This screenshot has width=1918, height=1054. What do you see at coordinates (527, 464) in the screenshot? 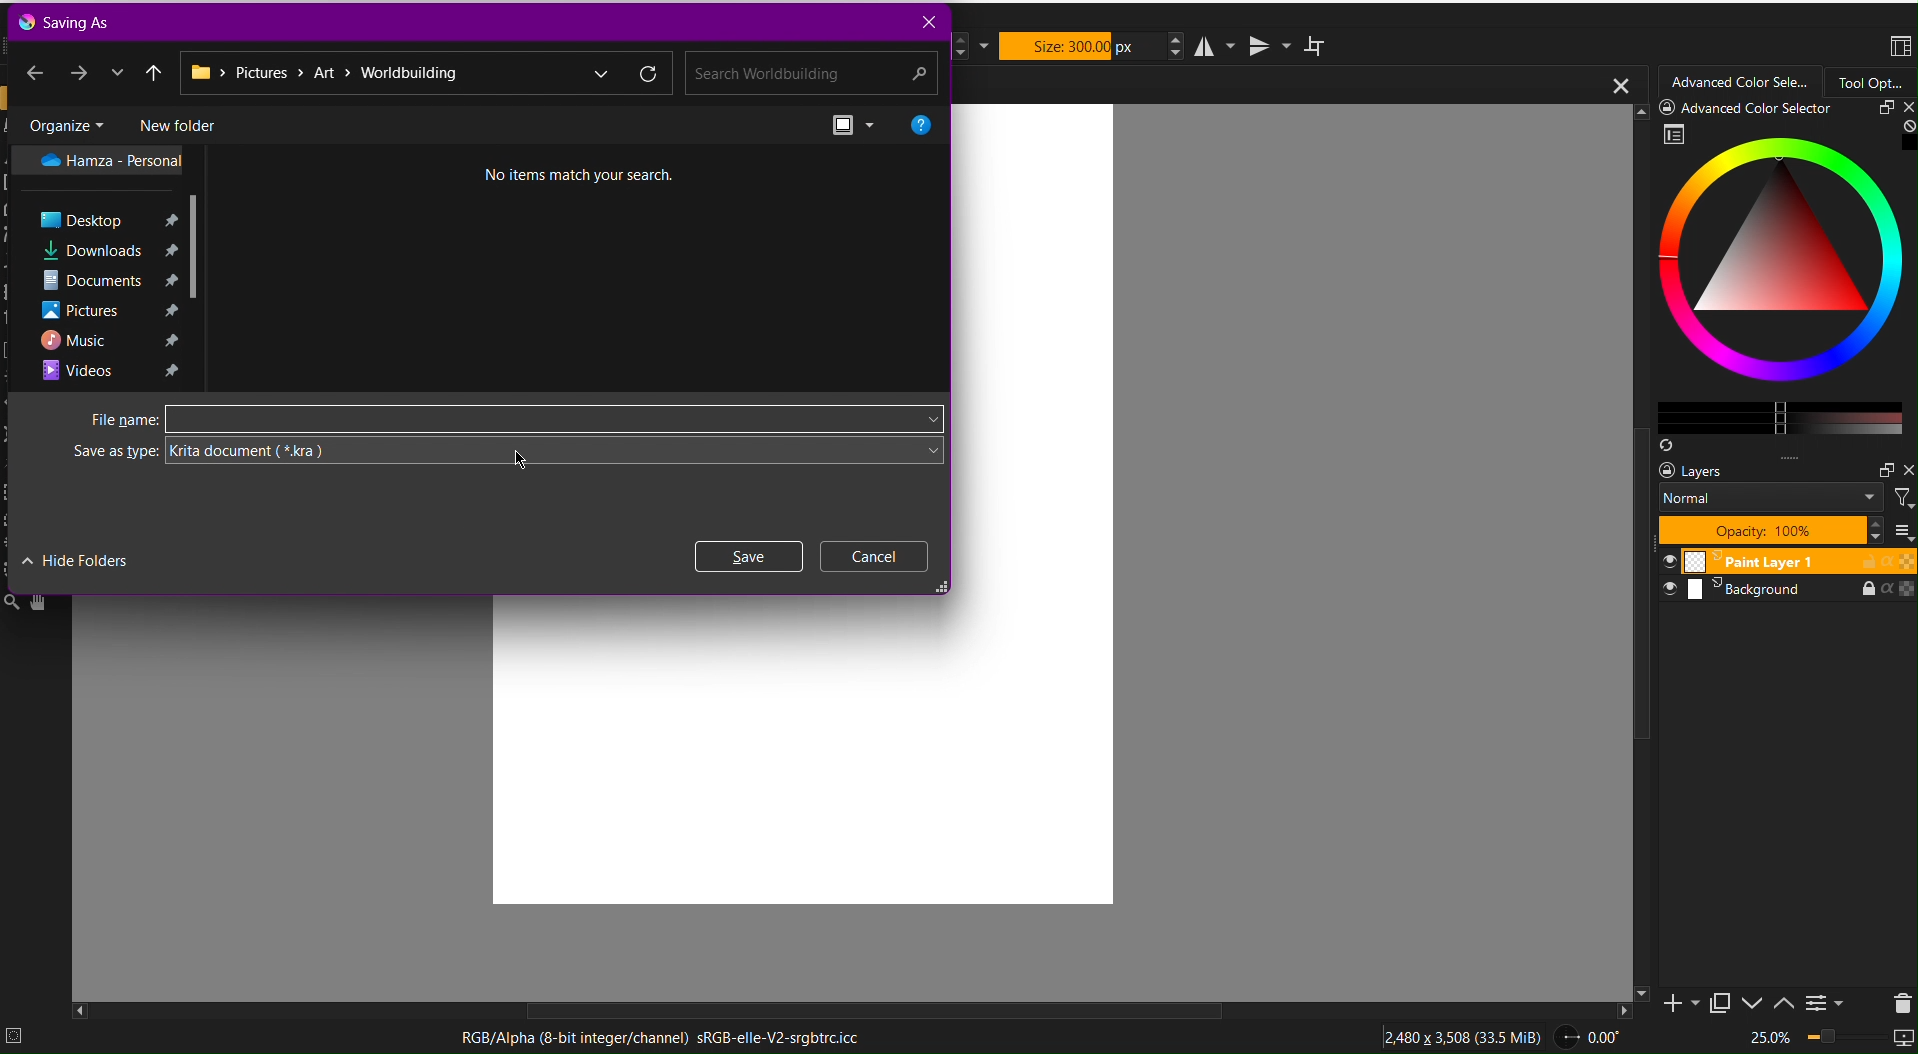
I see `cursor` at bounding box center [527, 464].